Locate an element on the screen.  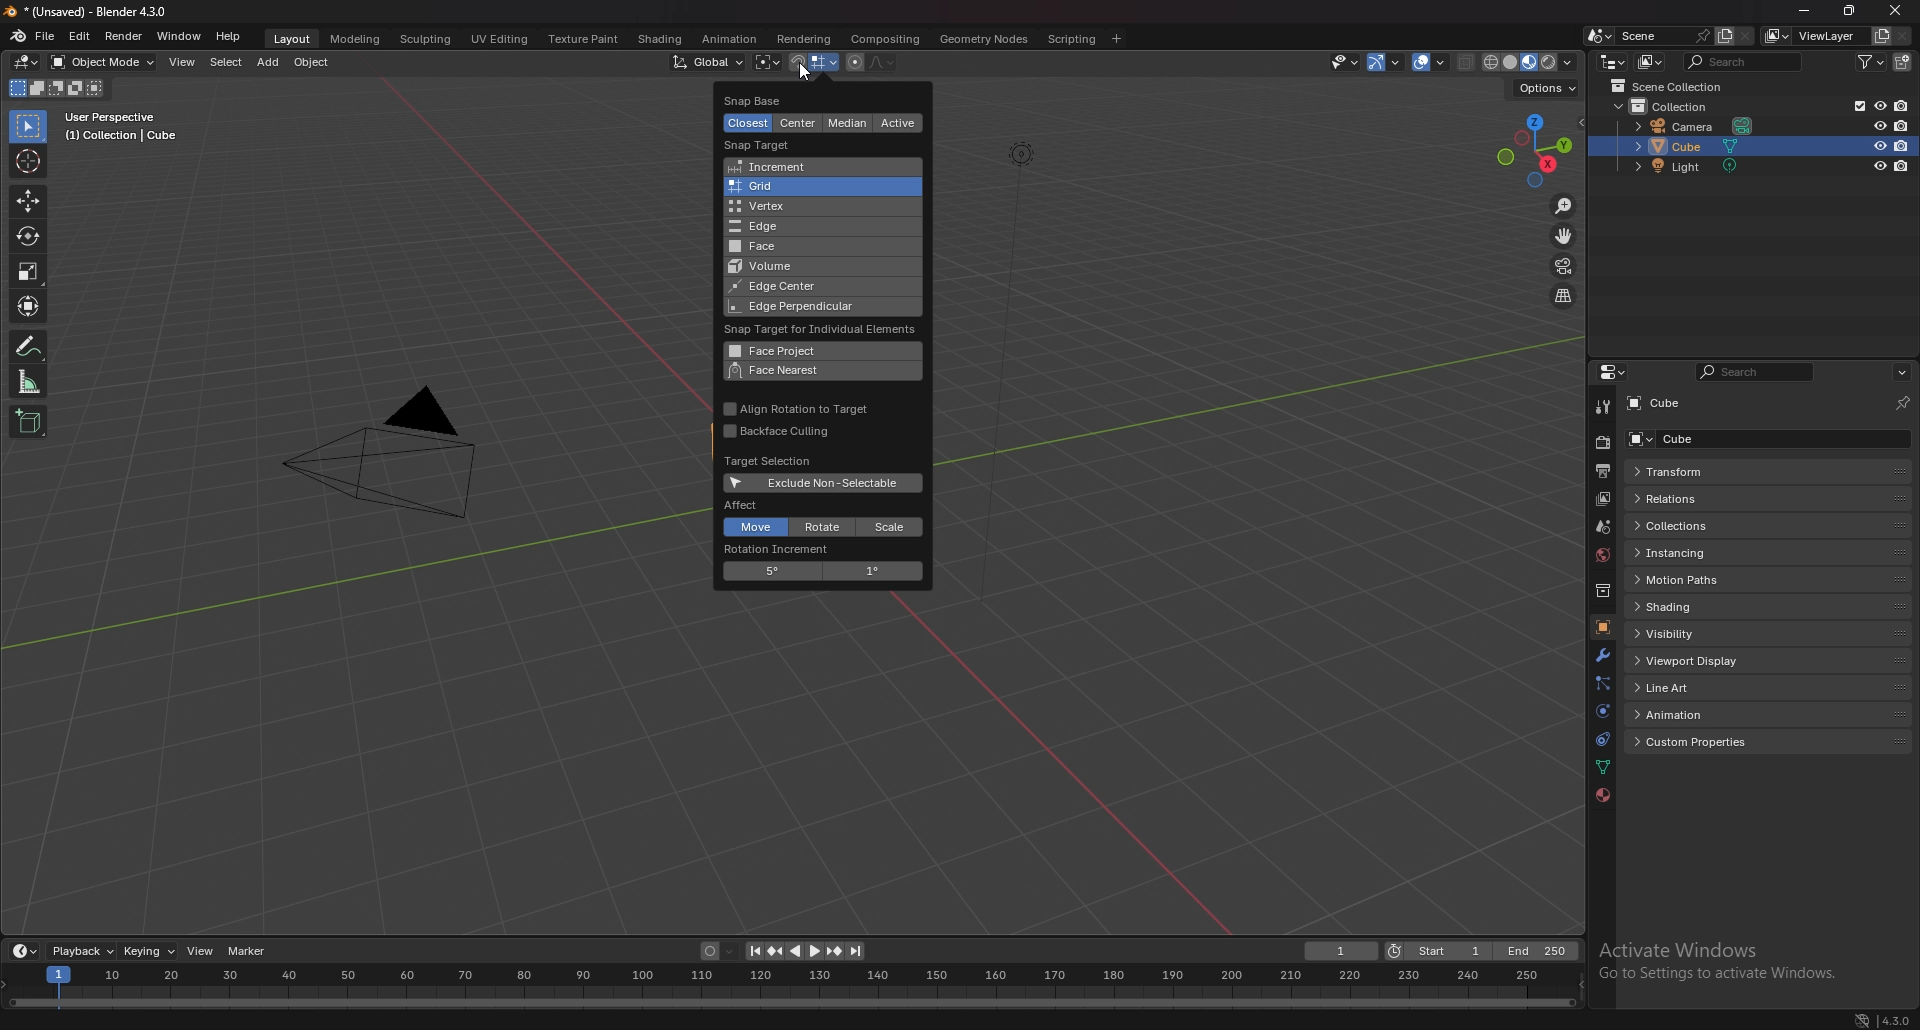
snap target for individual elements is located at coordinates (825, 330).